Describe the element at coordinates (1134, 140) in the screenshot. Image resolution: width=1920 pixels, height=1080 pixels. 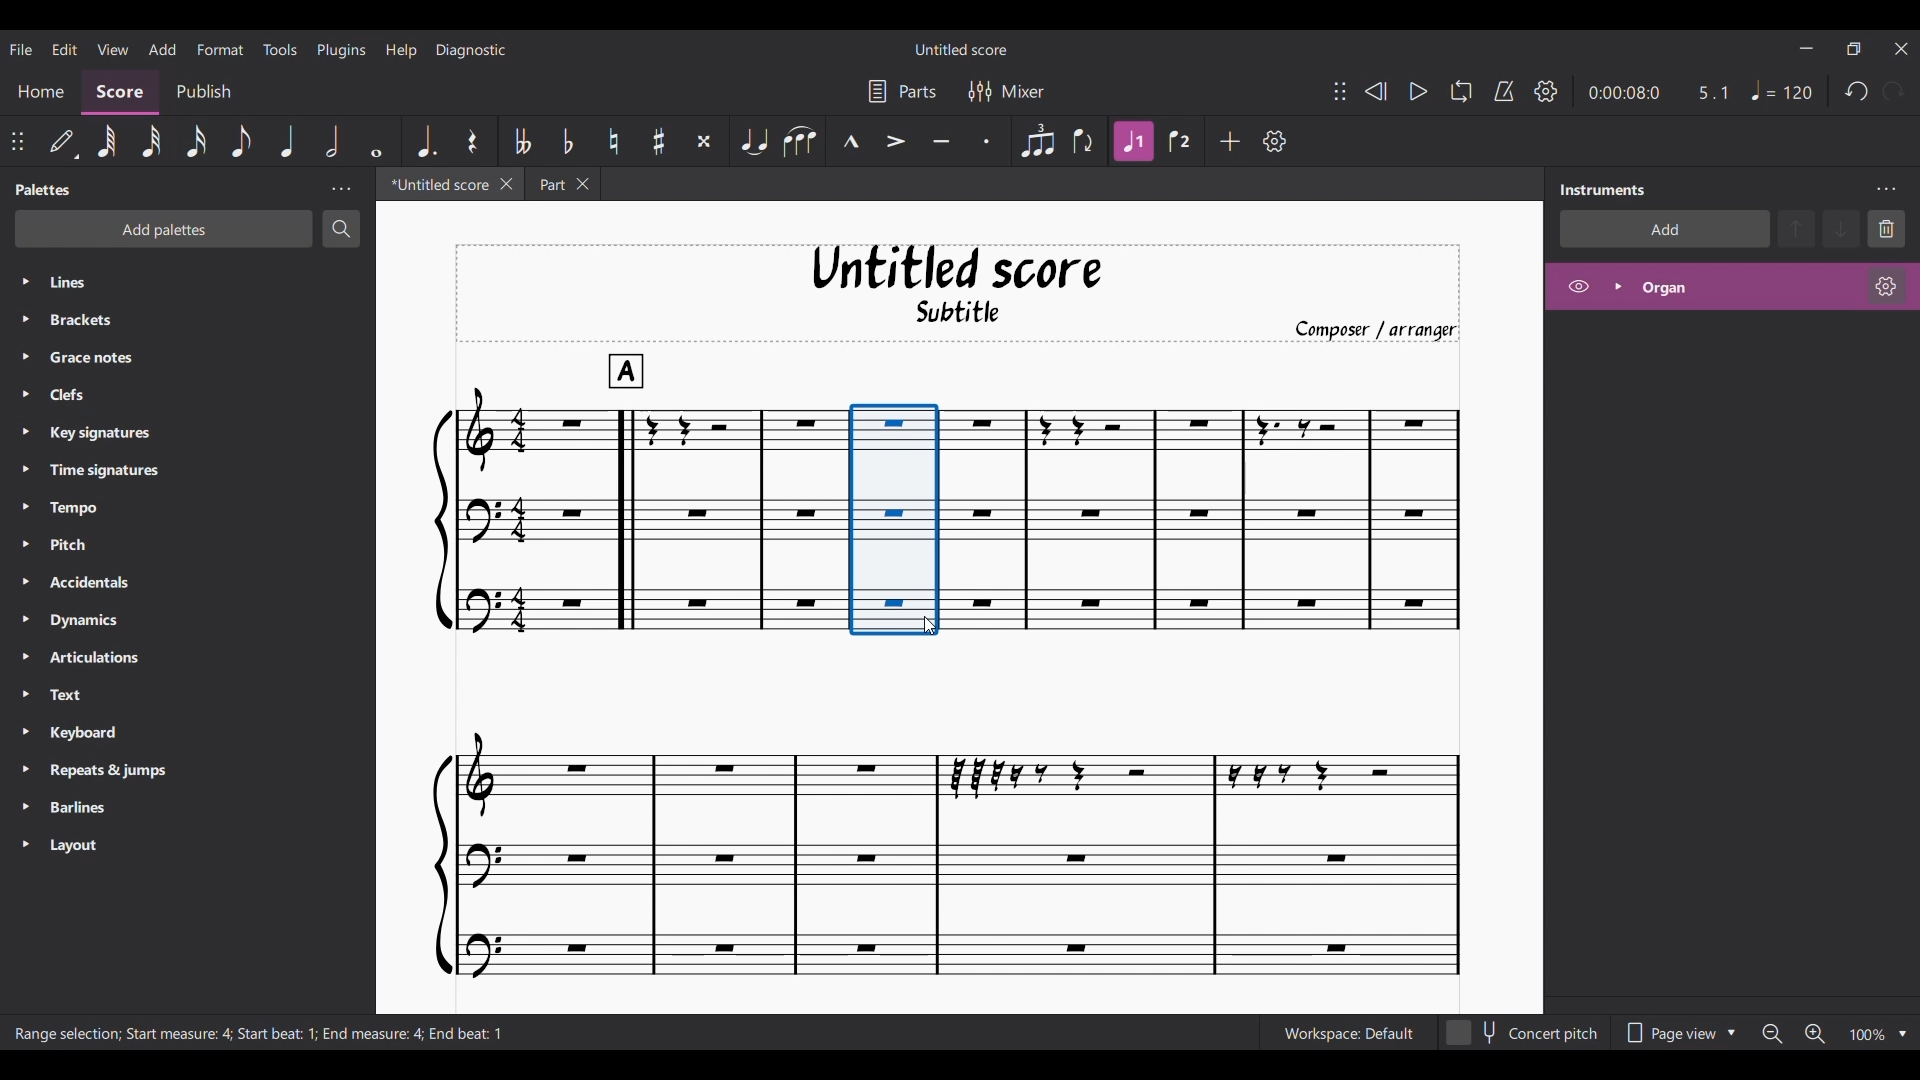
I see `Highlighted after current selection` at that location.